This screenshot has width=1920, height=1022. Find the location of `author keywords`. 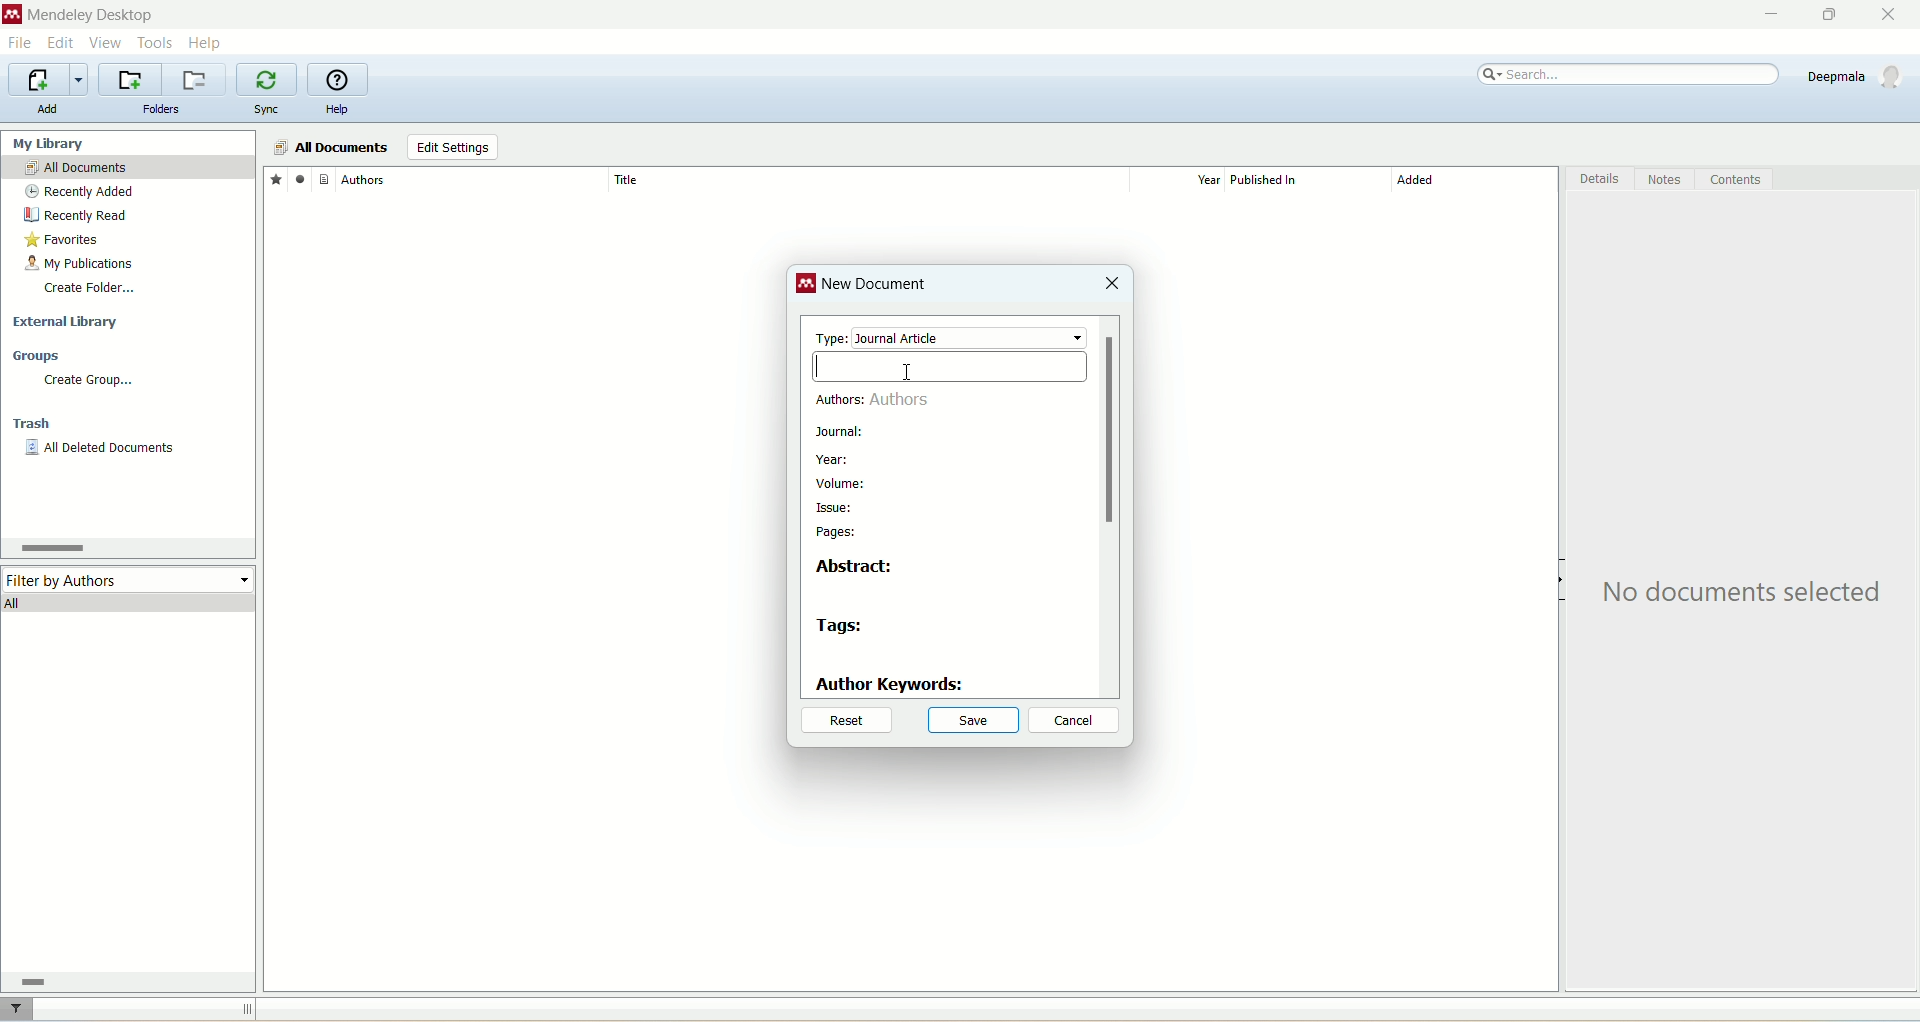

author keywords is located at coordinates (891, 685).